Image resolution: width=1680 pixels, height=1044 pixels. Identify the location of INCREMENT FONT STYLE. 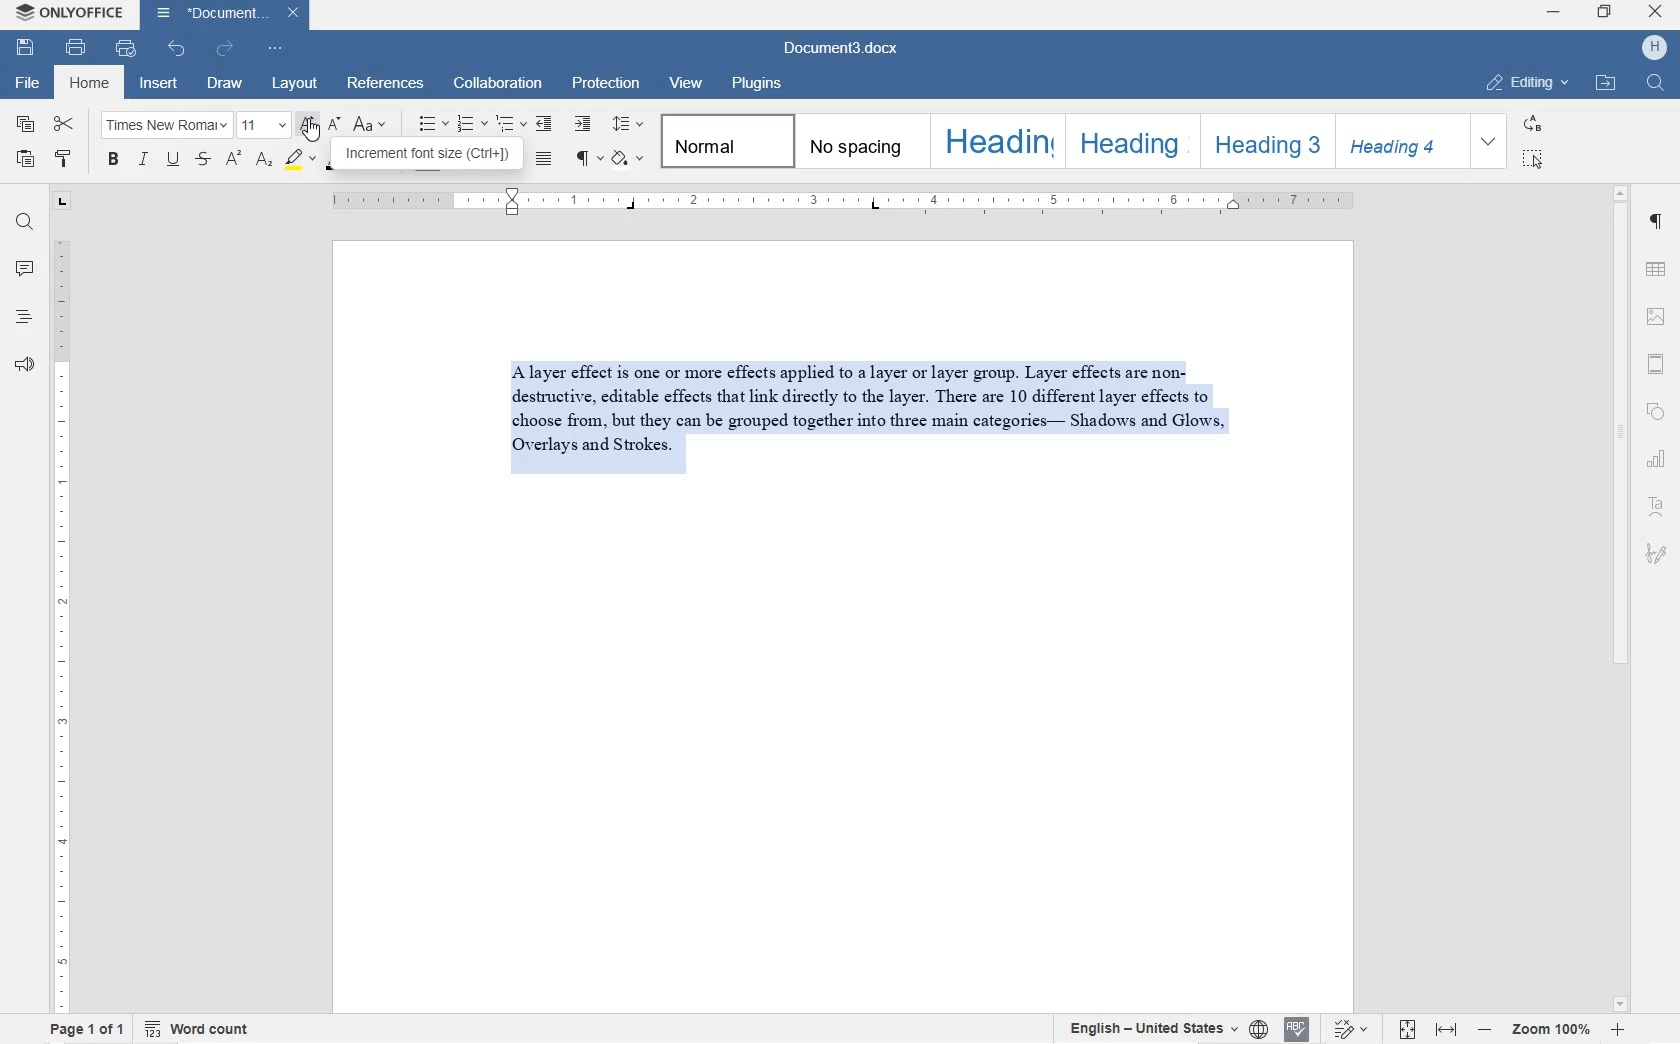
(429, 156).